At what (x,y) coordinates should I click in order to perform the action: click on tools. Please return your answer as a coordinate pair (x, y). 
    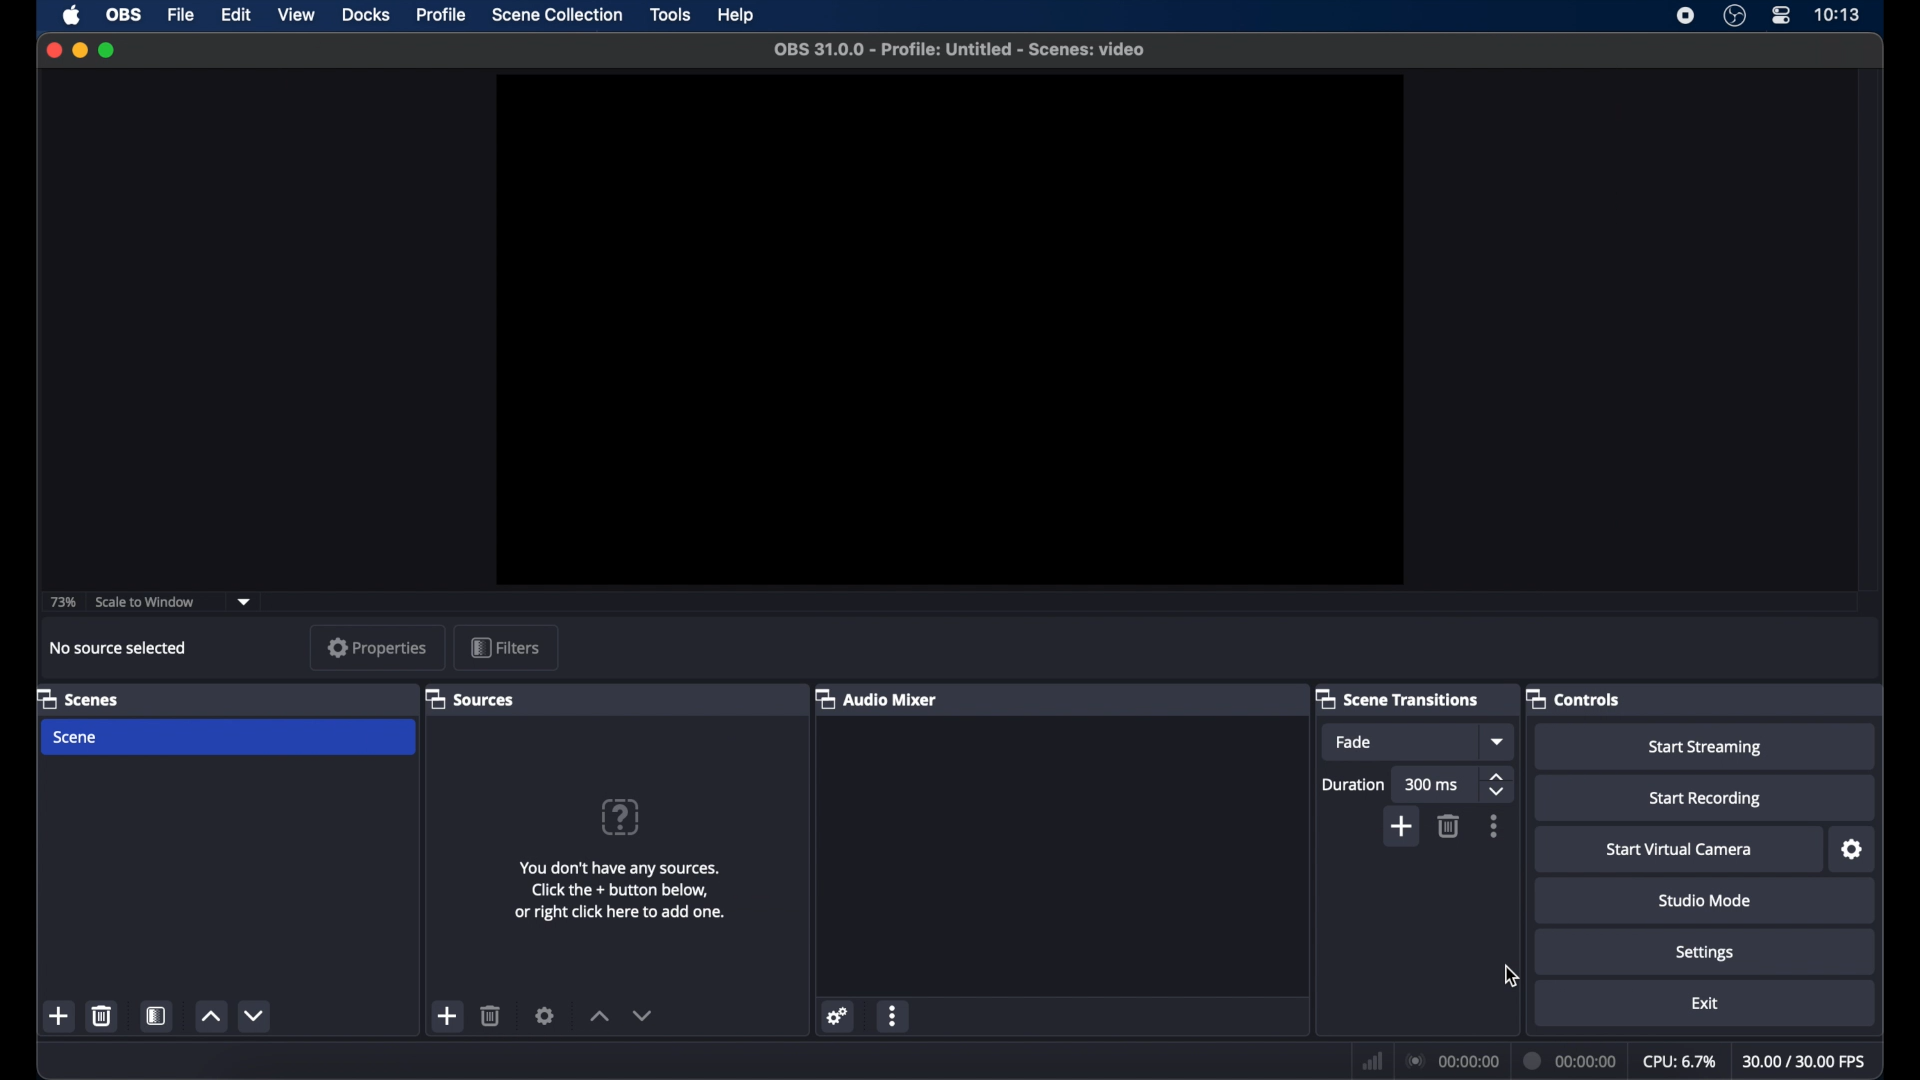
    Looking at the image, I should click on (671, 15).